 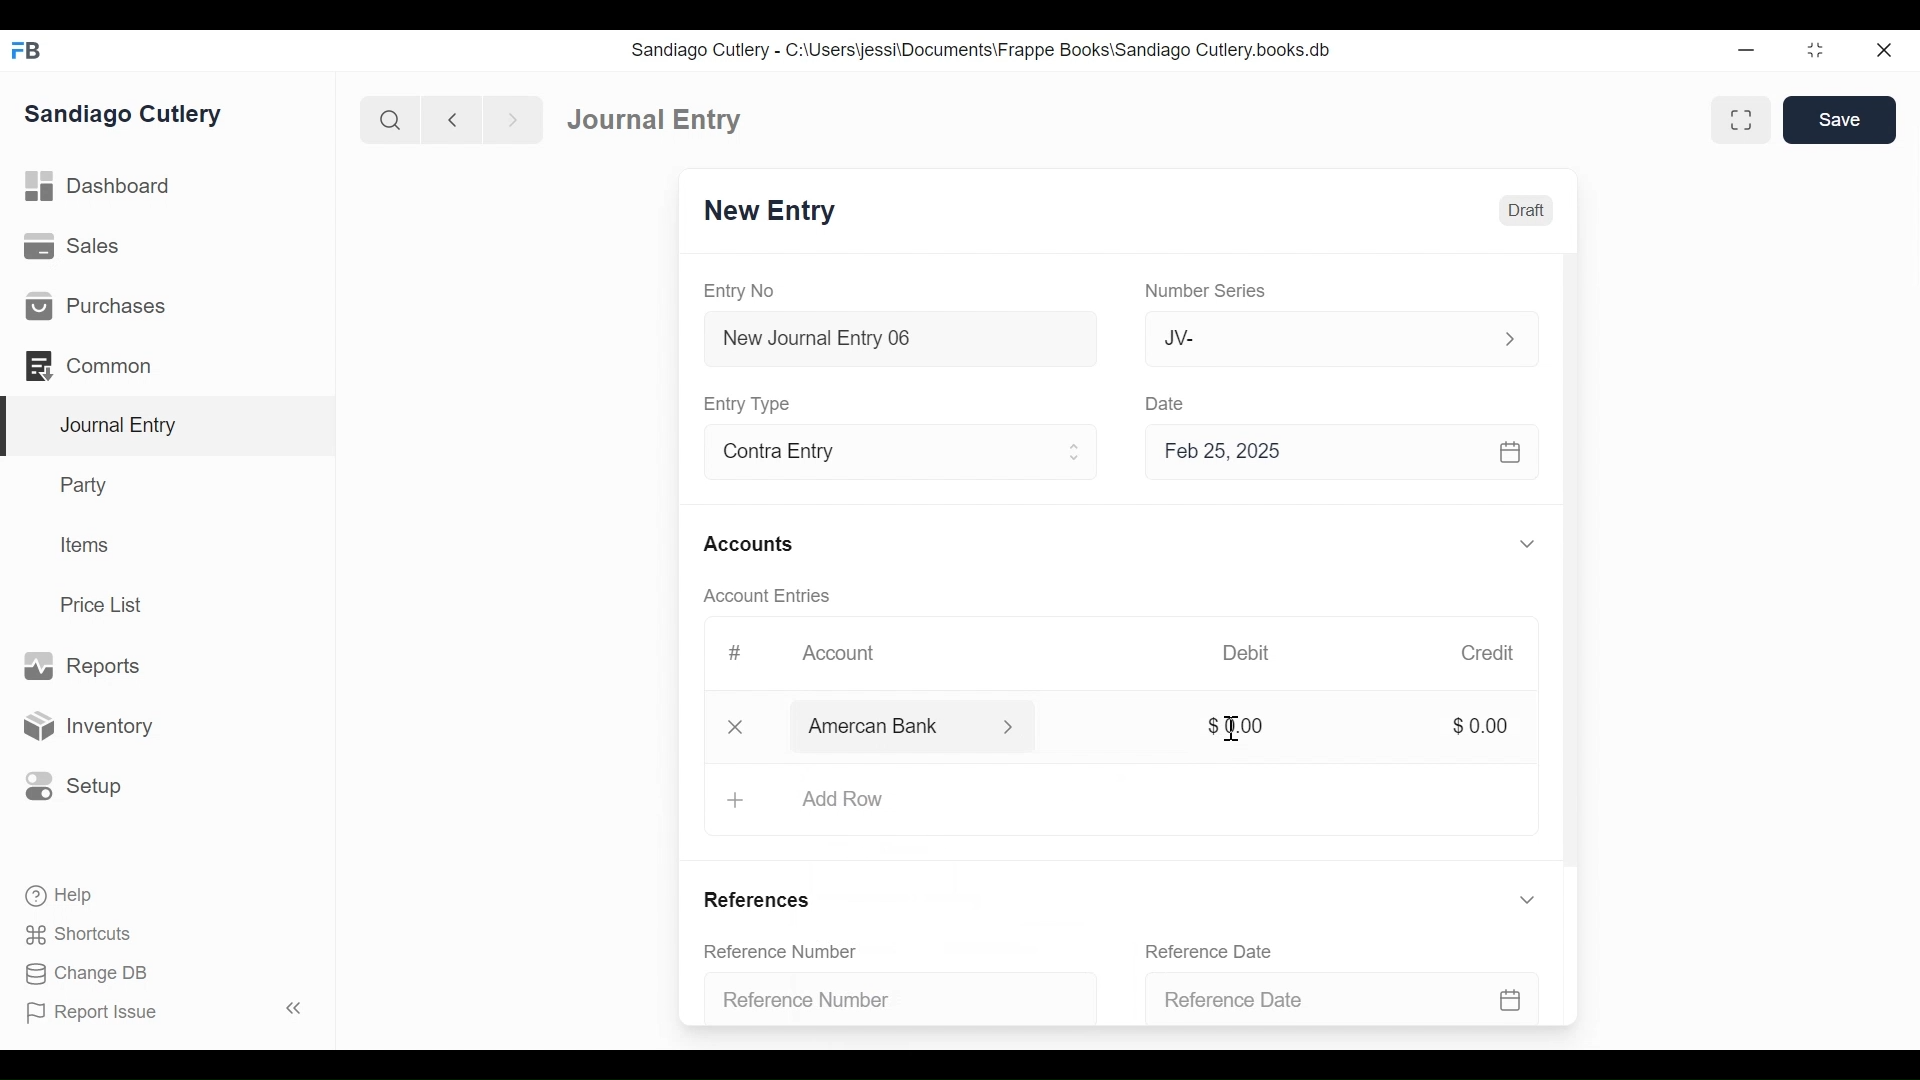 What do you see at coordinates (1219, 951) in the screenshot?
I see `Reference Date` at bounding box center [1219, 951].